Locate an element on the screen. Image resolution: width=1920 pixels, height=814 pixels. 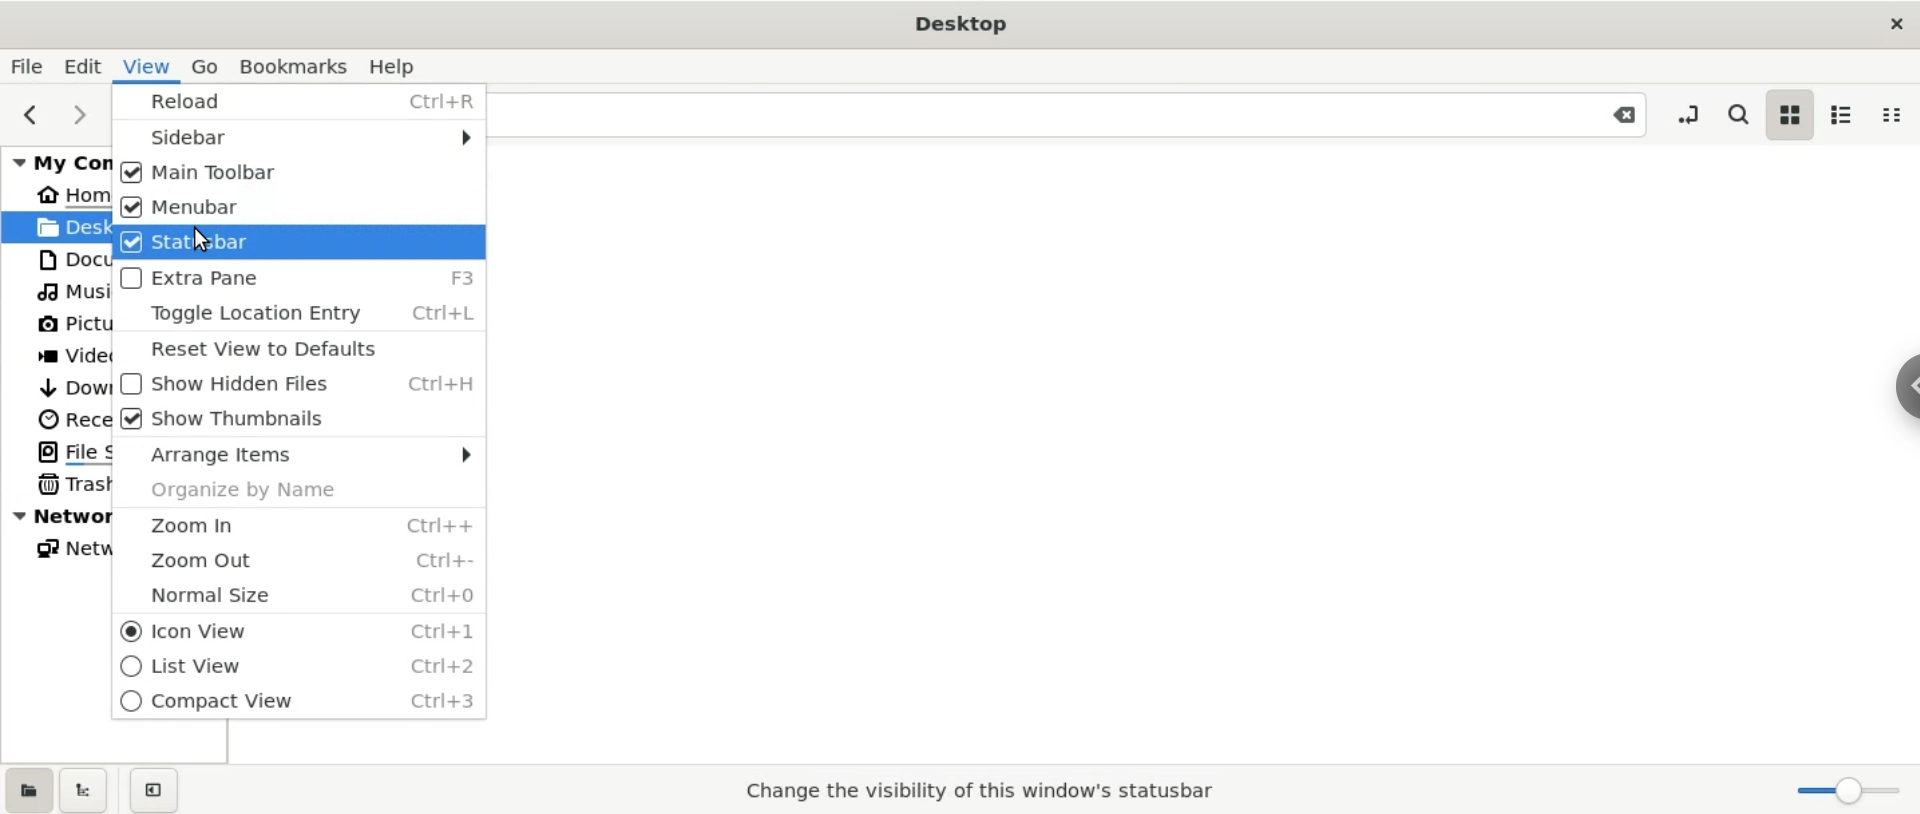
Normal Size is located at coordinates (298, 596).